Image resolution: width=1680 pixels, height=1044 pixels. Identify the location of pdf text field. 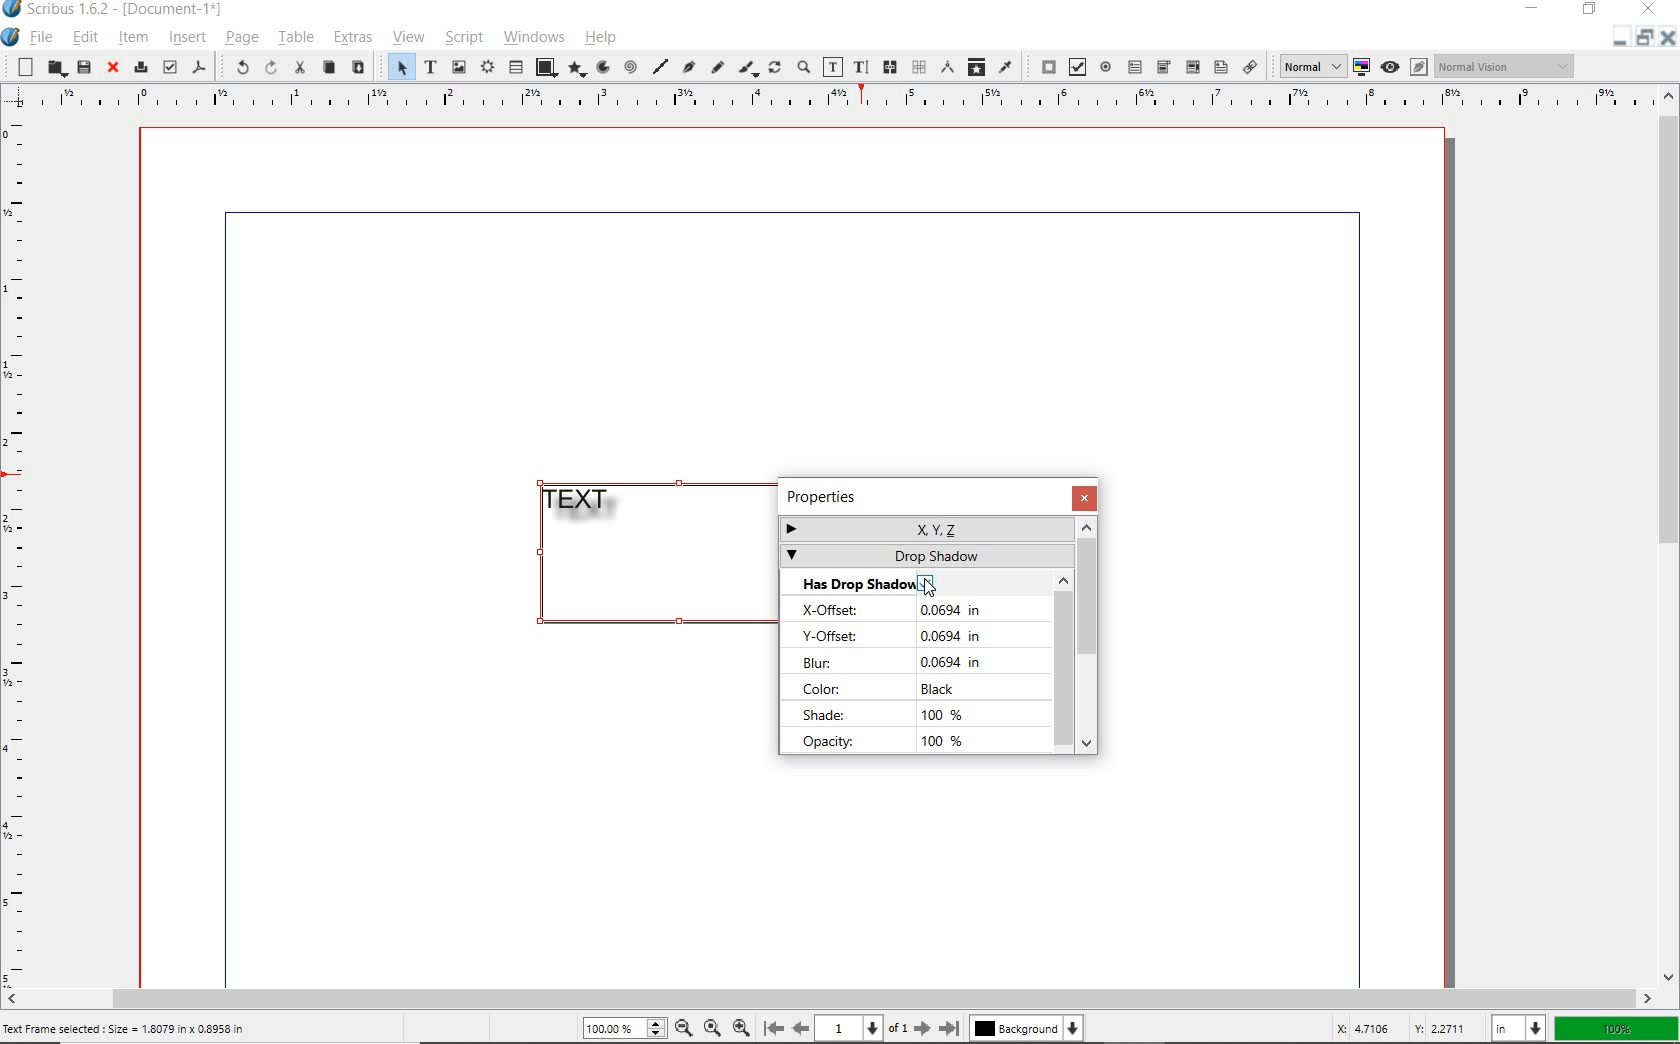
(1136, 67).